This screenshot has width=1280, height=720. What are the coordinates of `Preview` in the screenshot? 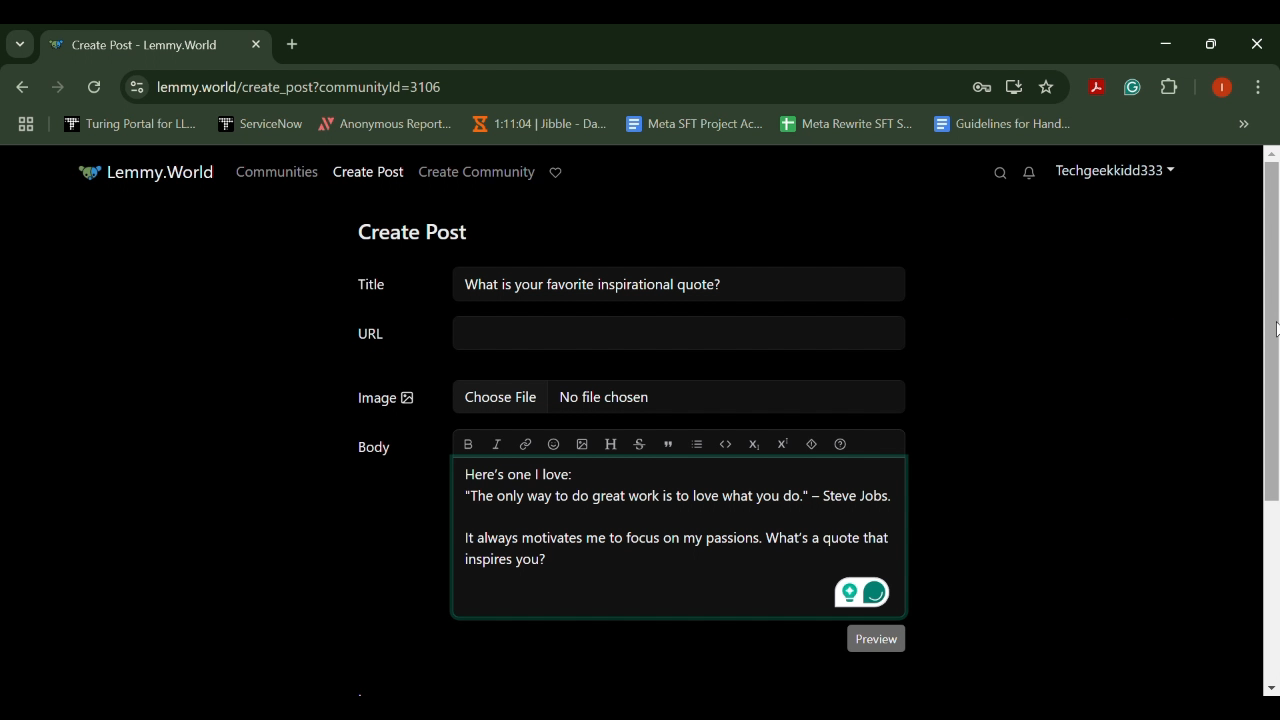 It's located at (878, 640).